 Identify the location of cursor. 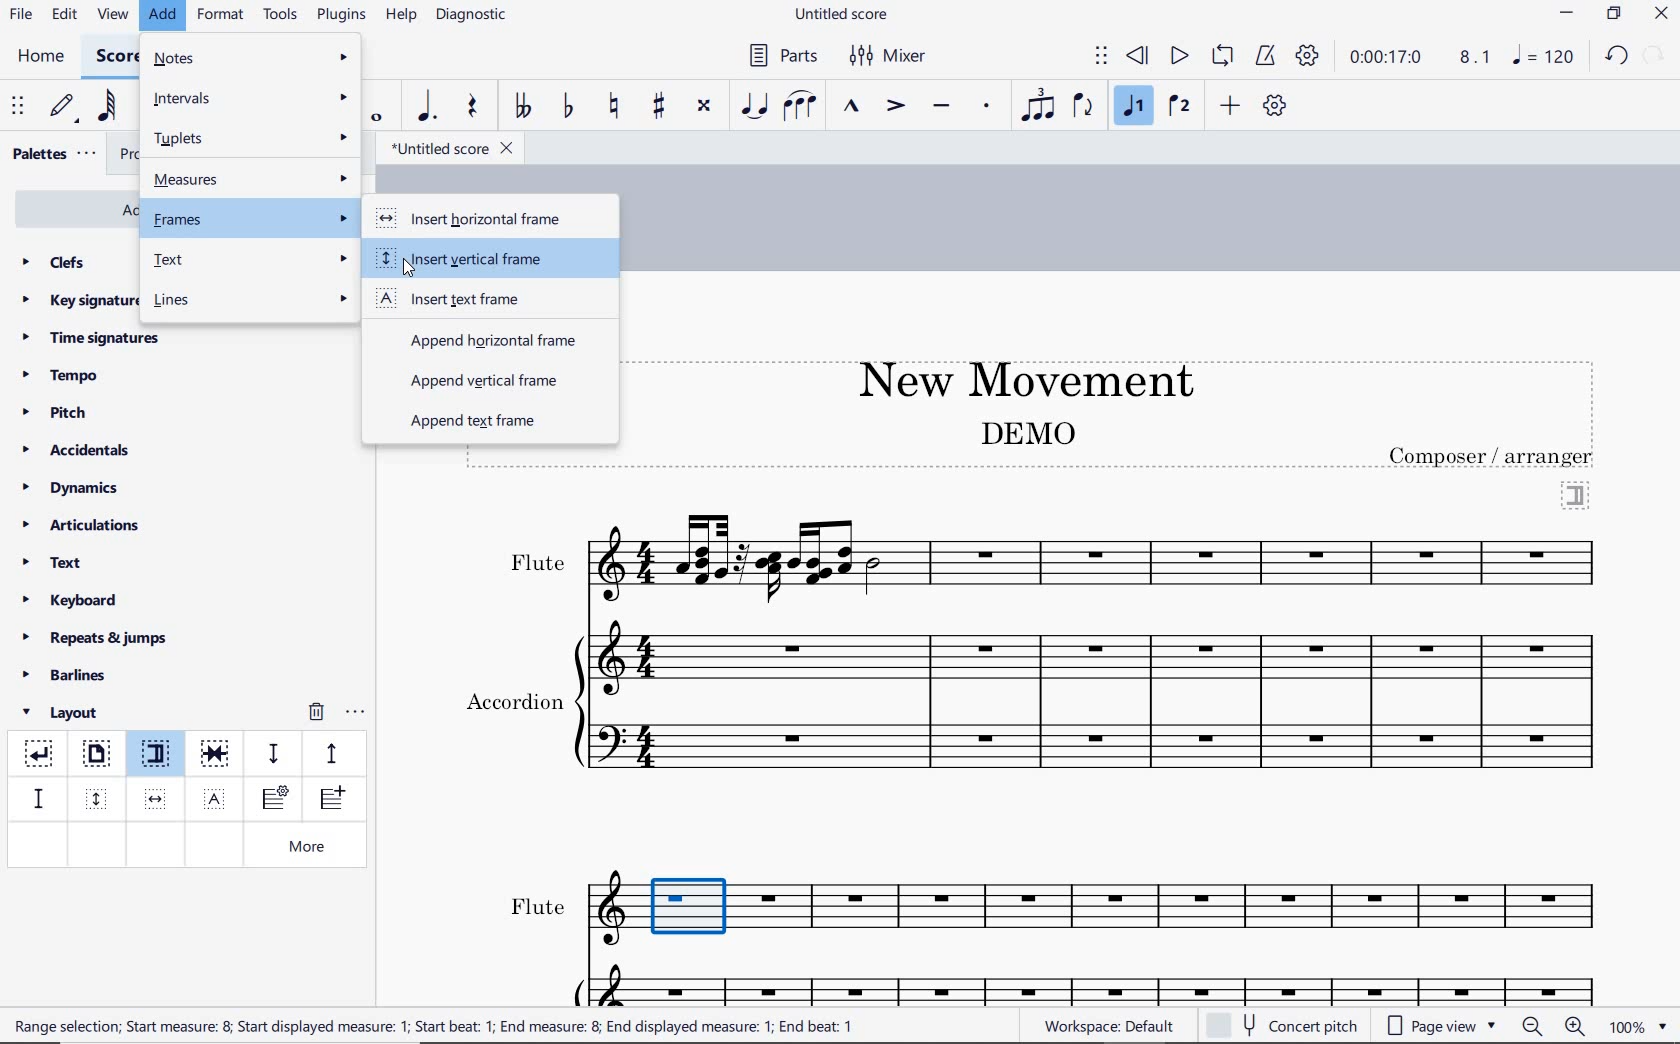
(411, 264).